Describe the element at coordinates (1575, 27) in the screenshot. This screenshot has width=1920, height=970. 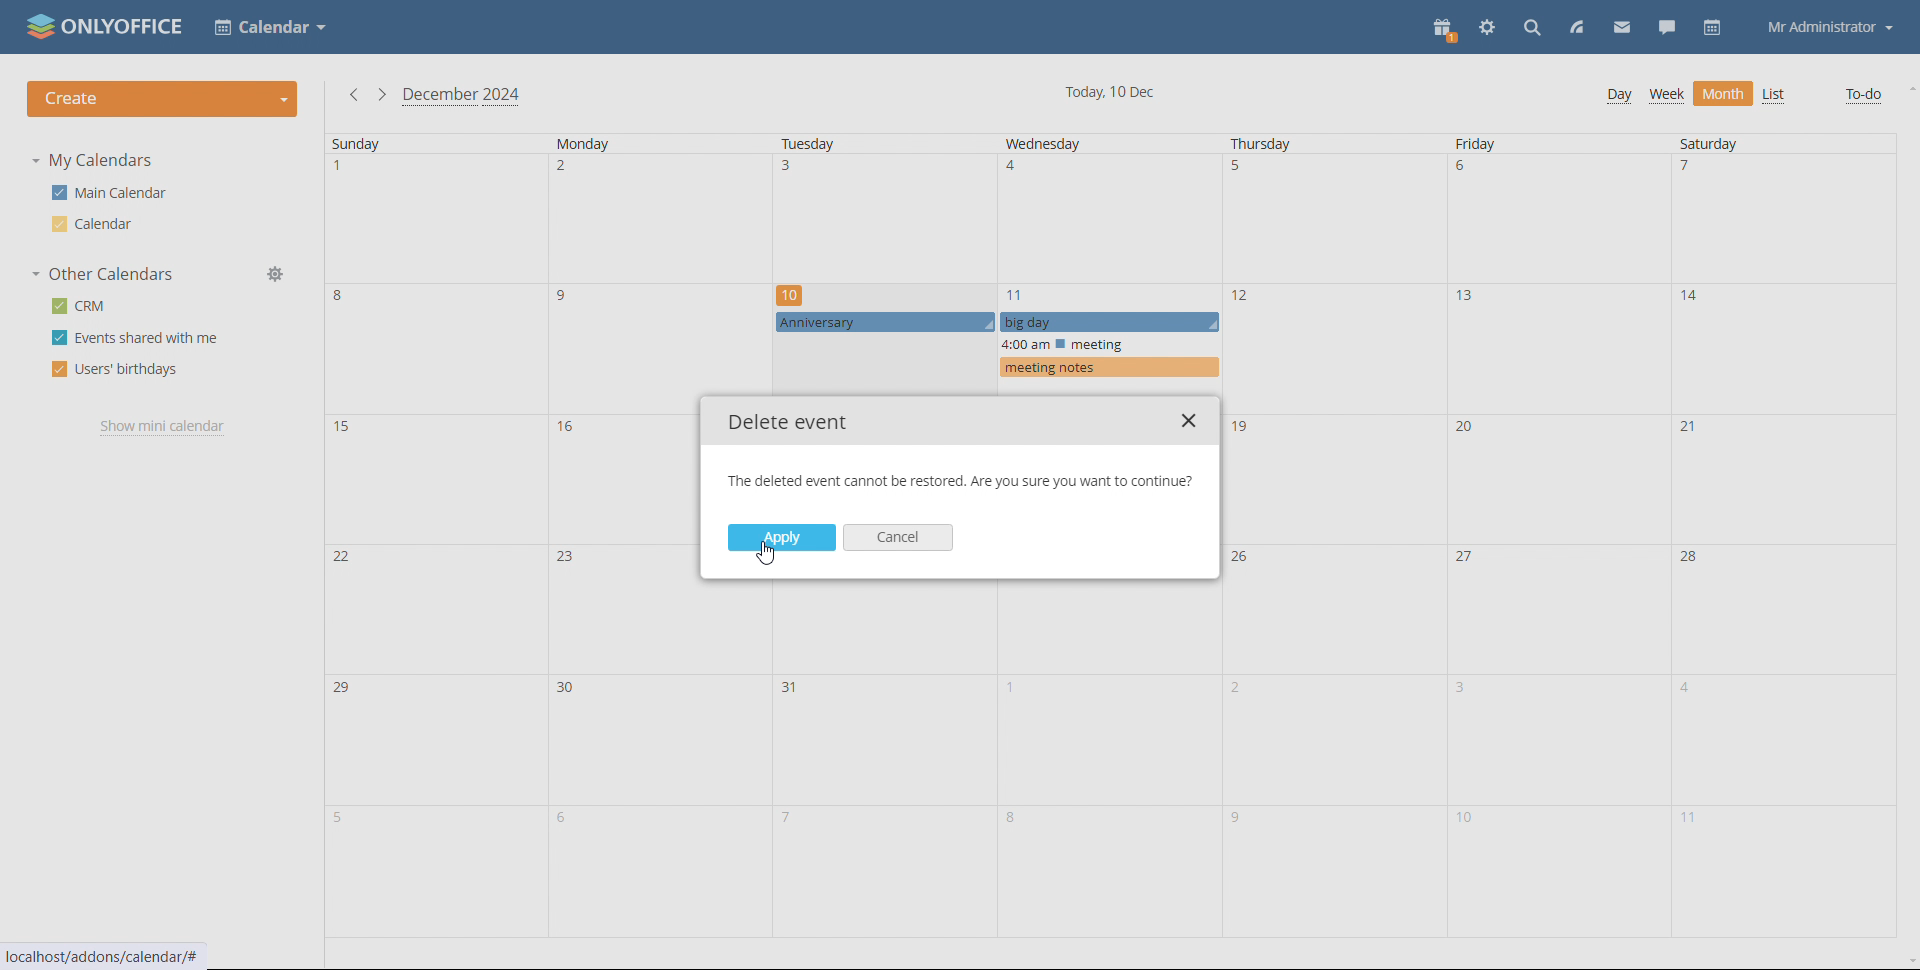
I see `feed` at that location.